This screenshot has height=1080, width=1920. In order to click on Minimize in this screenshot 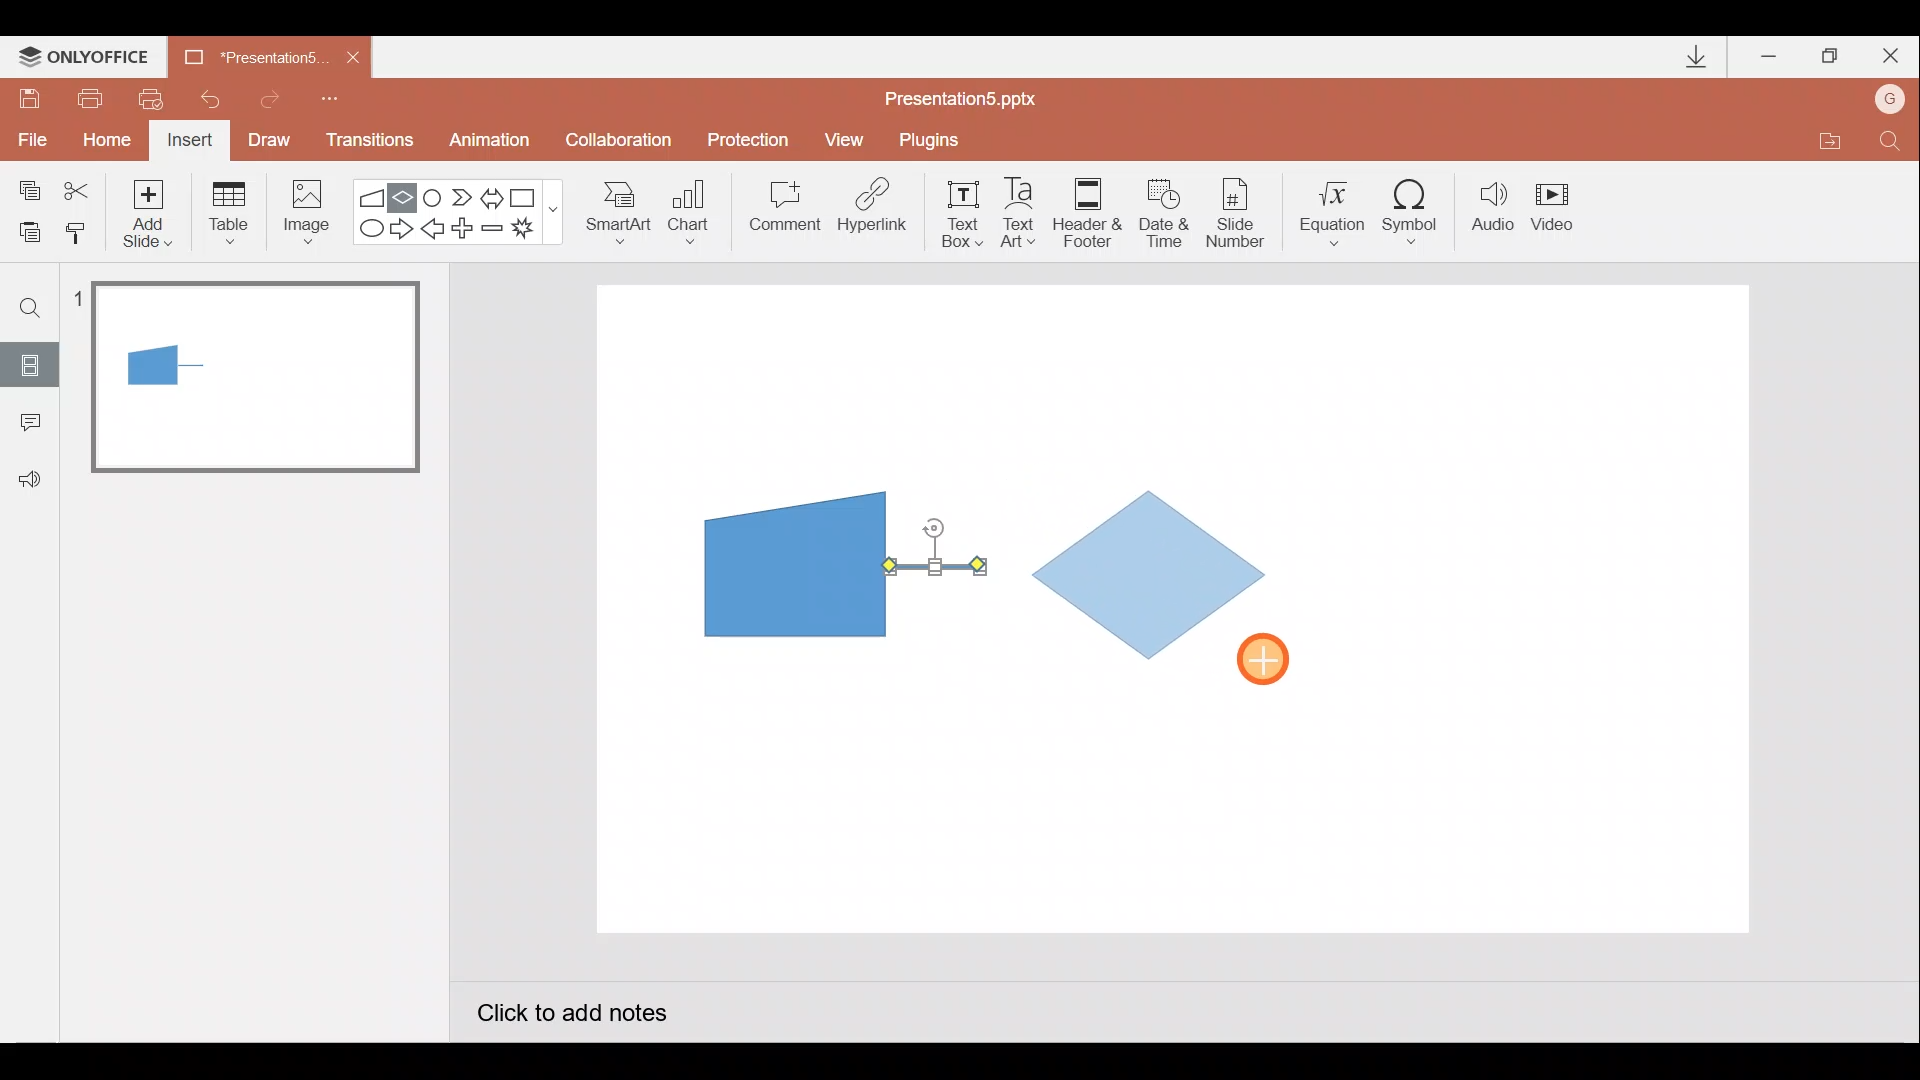, I will do `click(1771, 58)`.